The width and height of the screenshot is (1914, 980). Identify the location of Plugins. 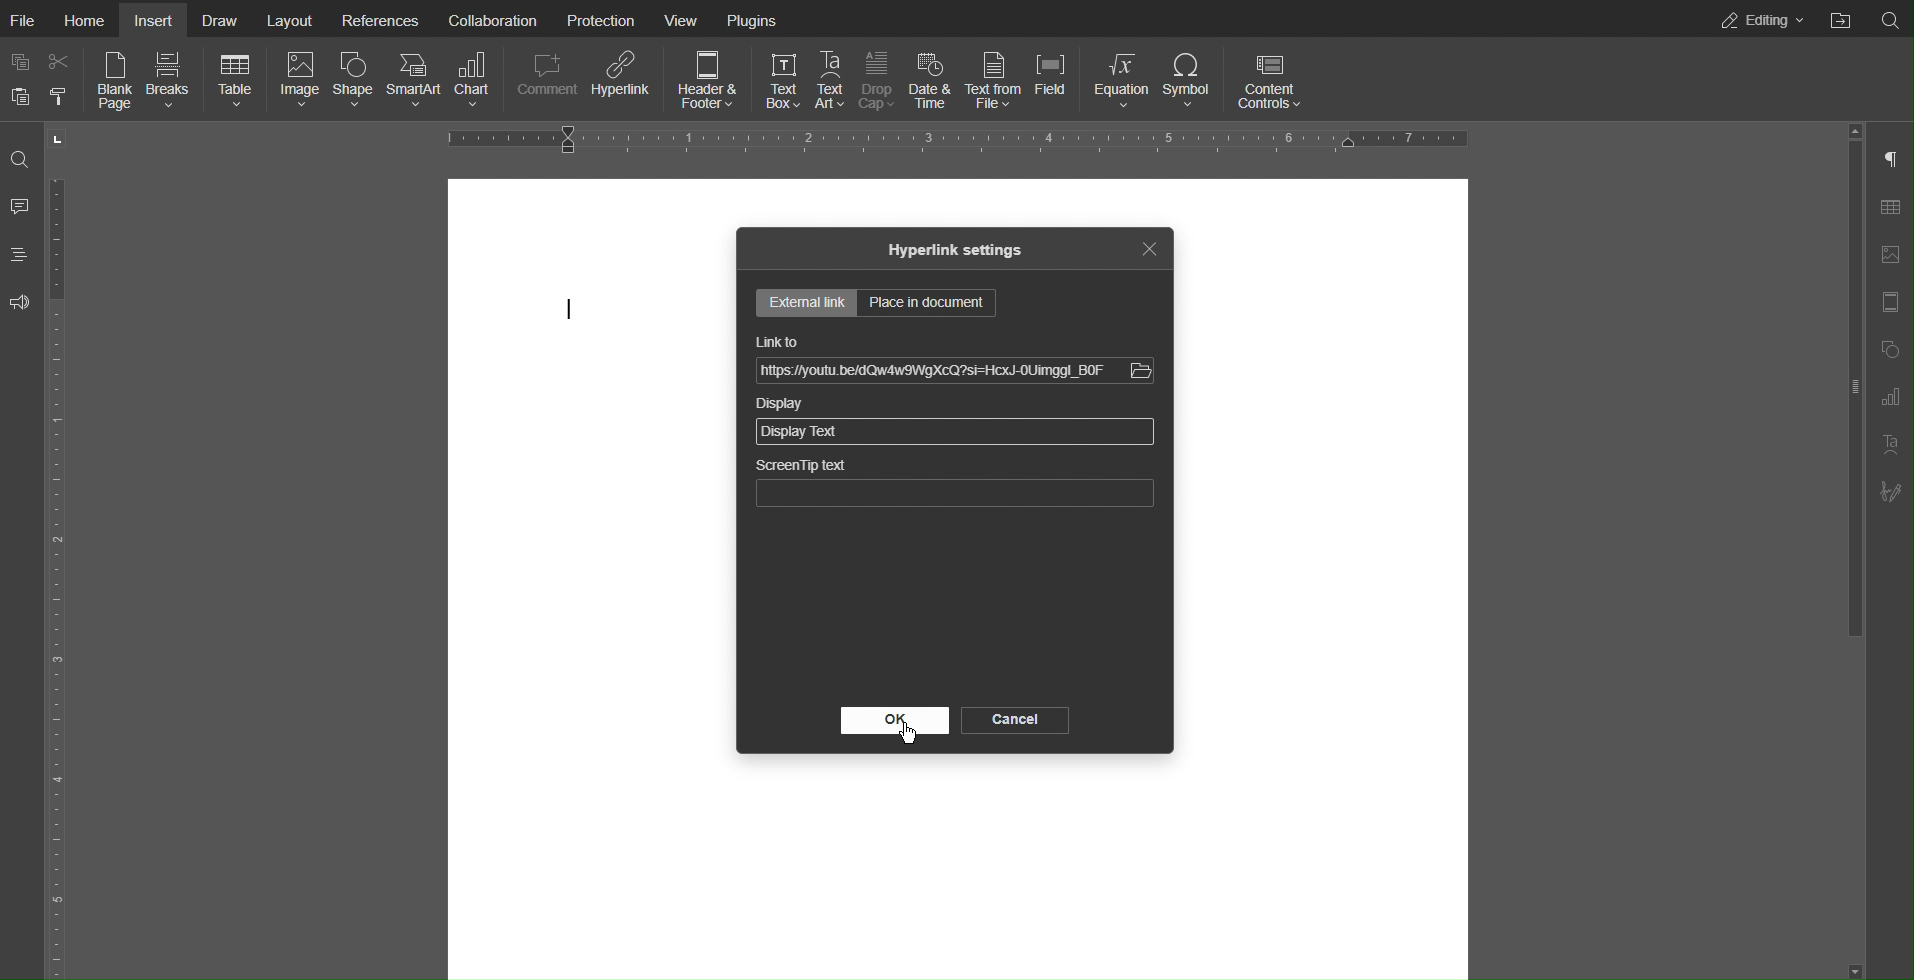
(753, 19).